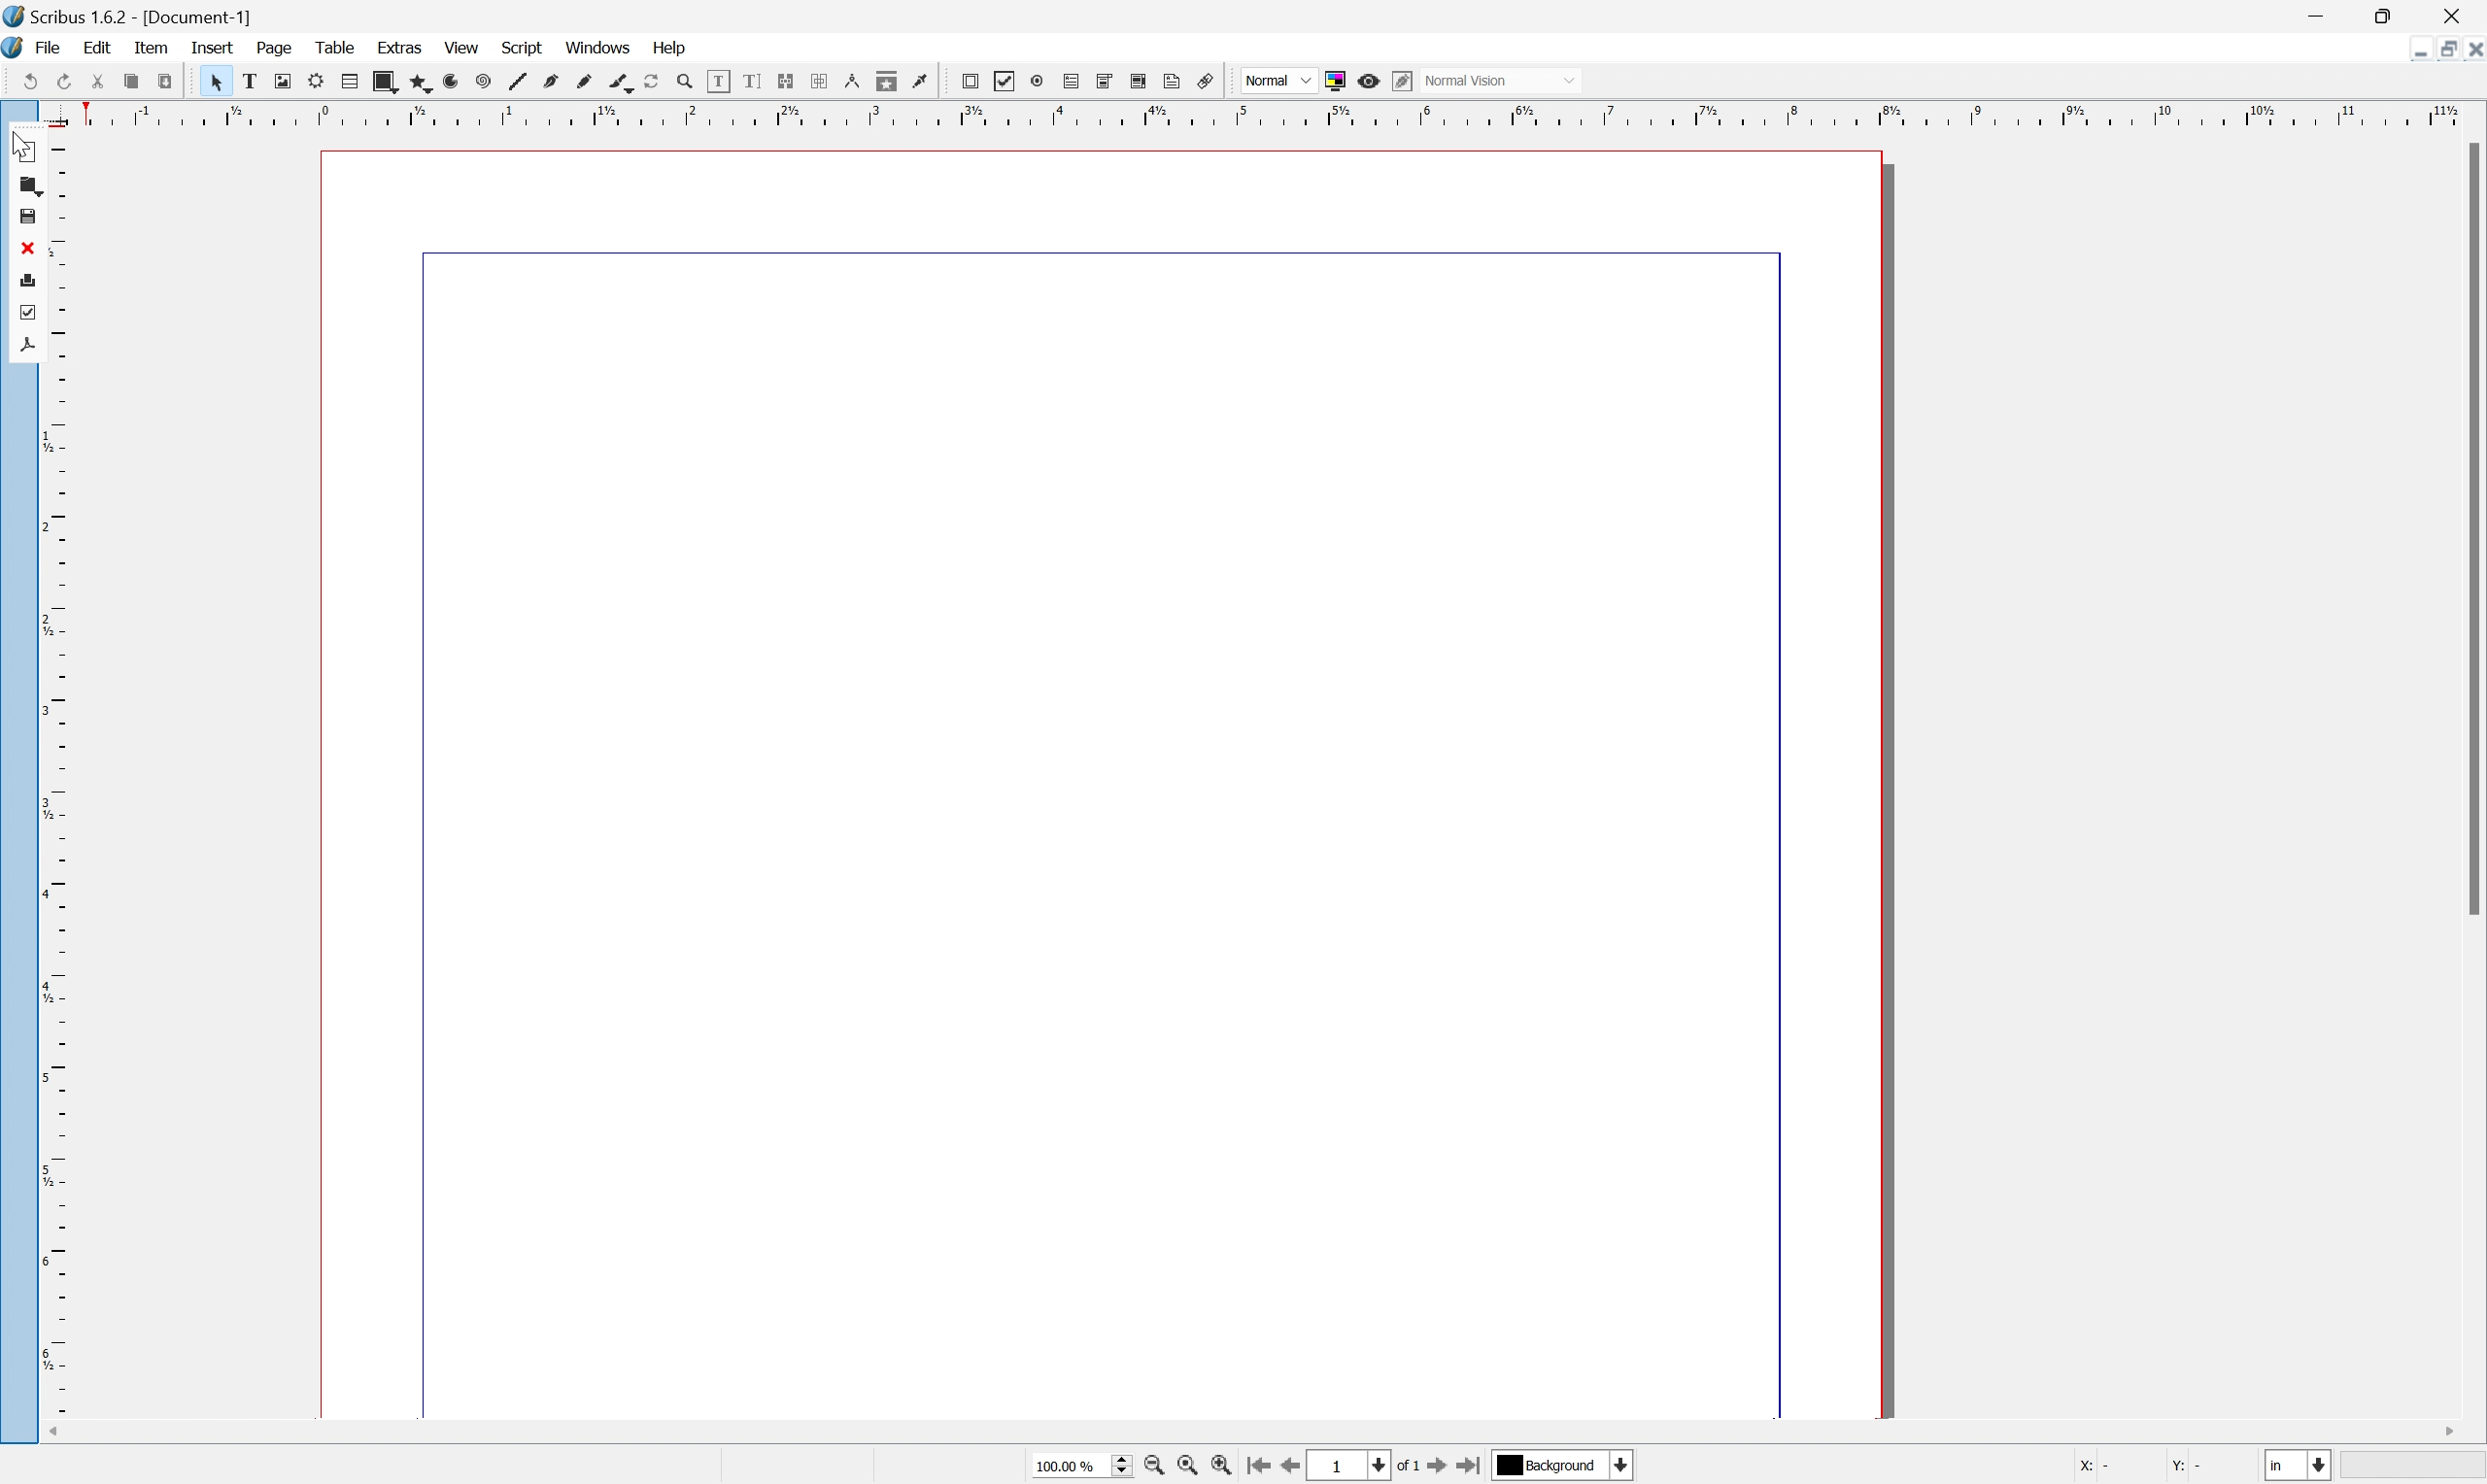  Describe the element at coordinates (166, 80) in the screenshot. I see `print` at that location.